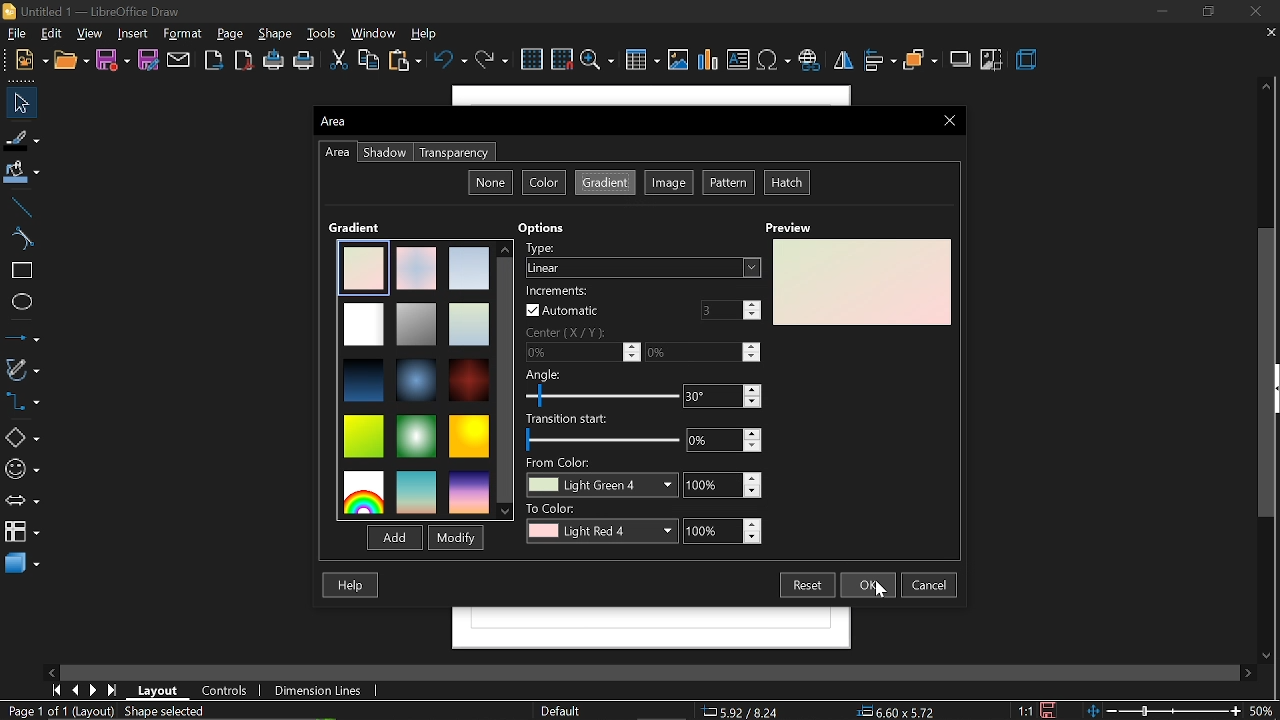 The height and width of the screenshot is (720, 1280). Describe the element at coordinates (273, 61) in the screenshot. I see `print directly` at that location.